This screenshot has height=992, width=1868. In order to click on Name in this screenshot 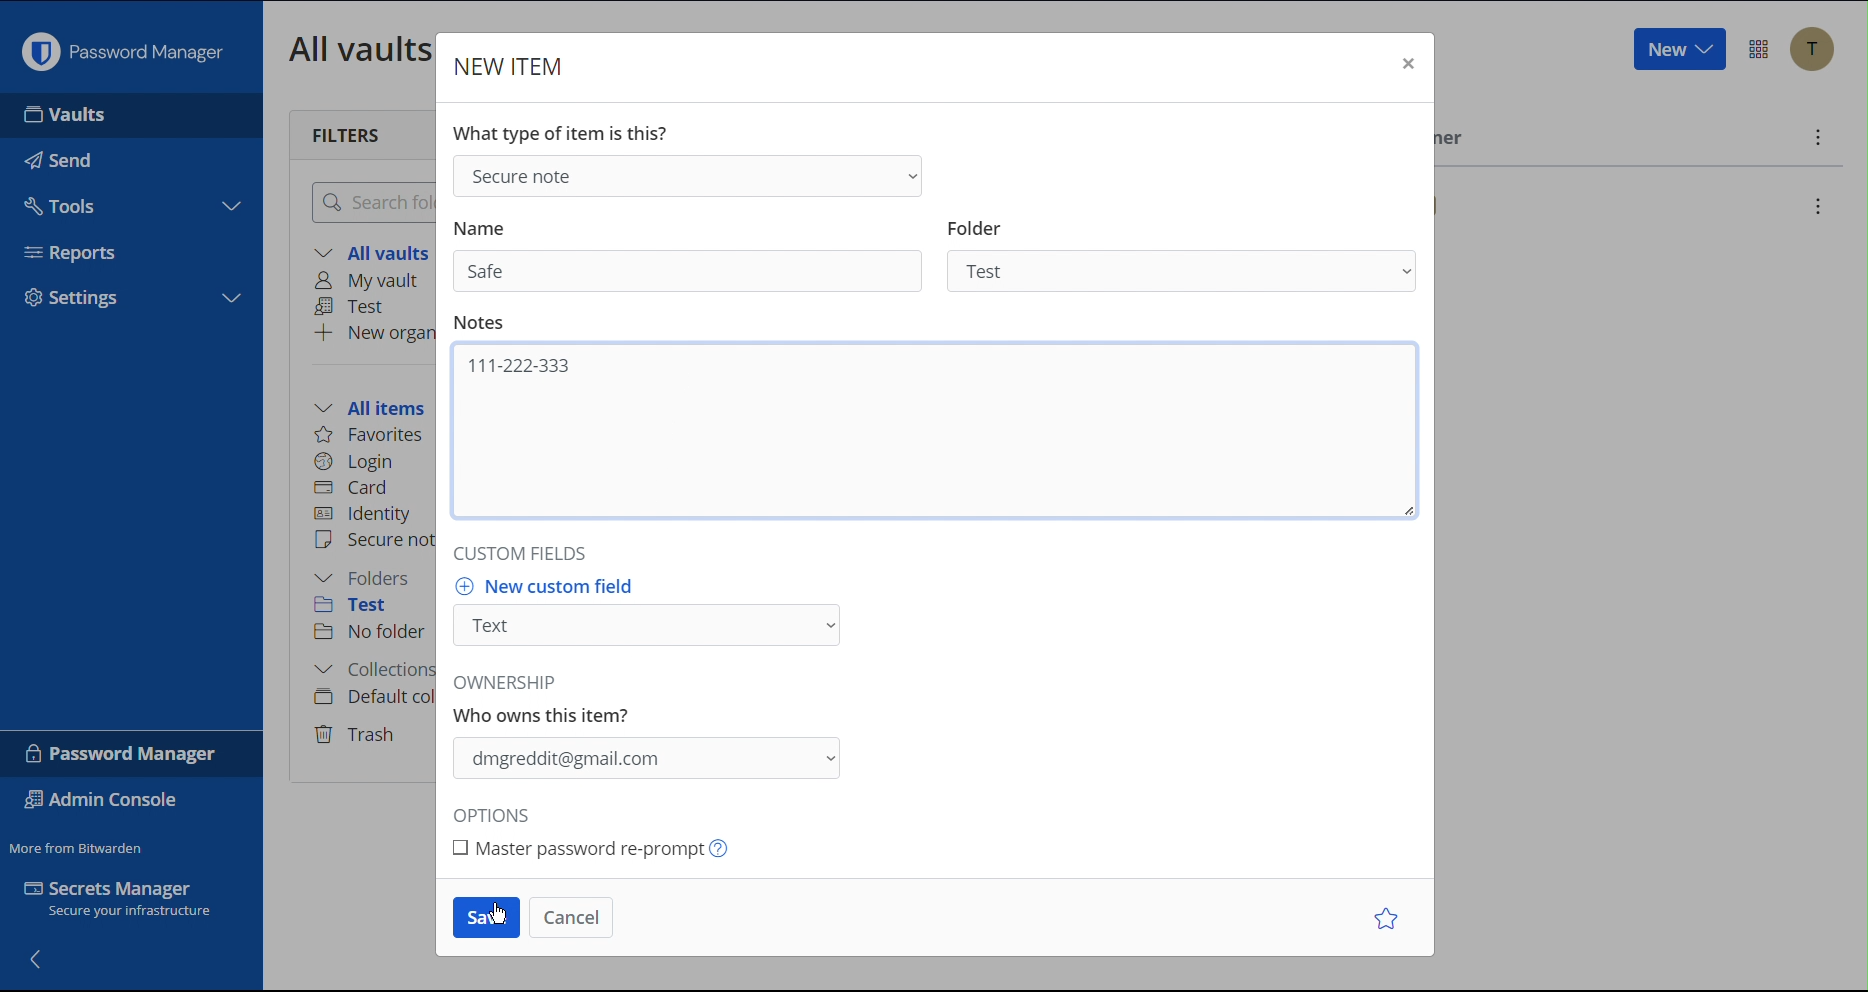, I will do `click(479, 229)`.